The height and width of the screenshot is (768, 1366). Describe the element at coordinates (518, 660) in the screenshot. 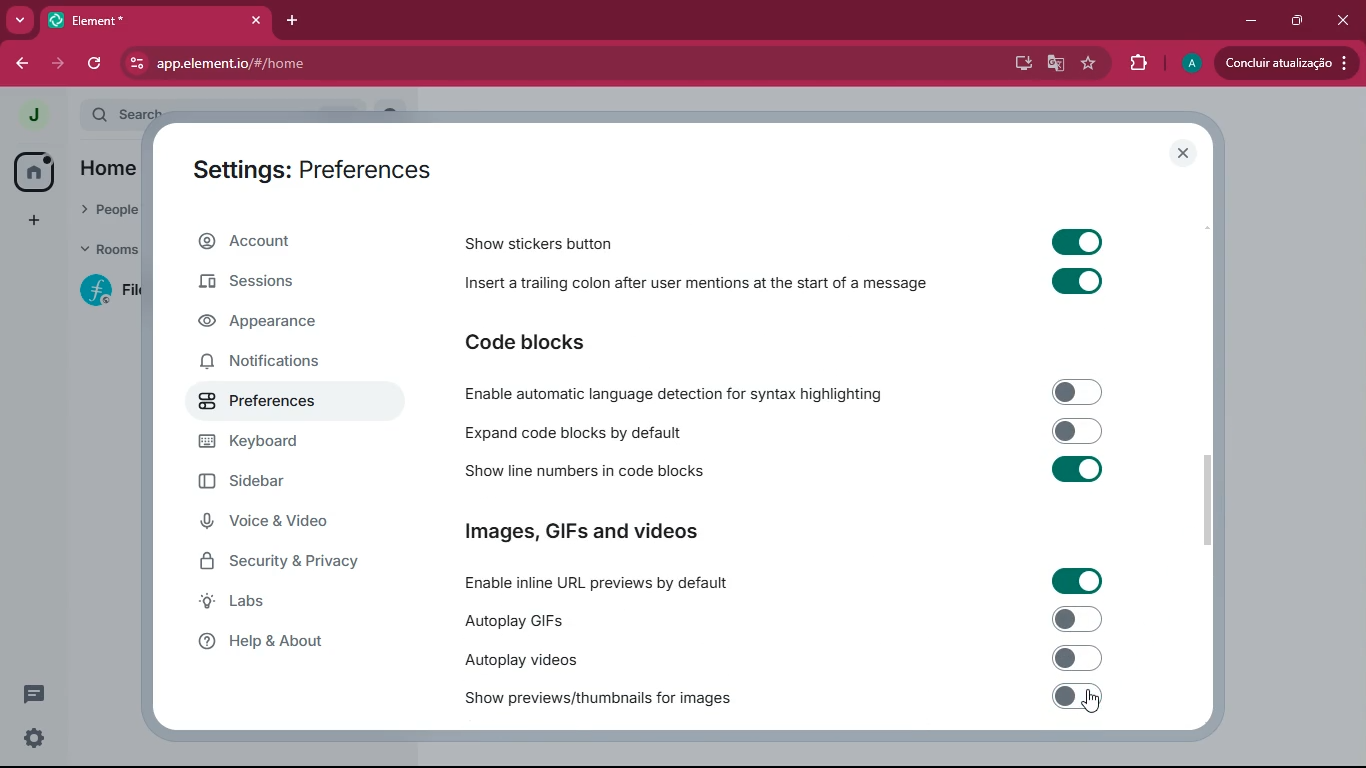

I see `Autoplay videos` at that location.